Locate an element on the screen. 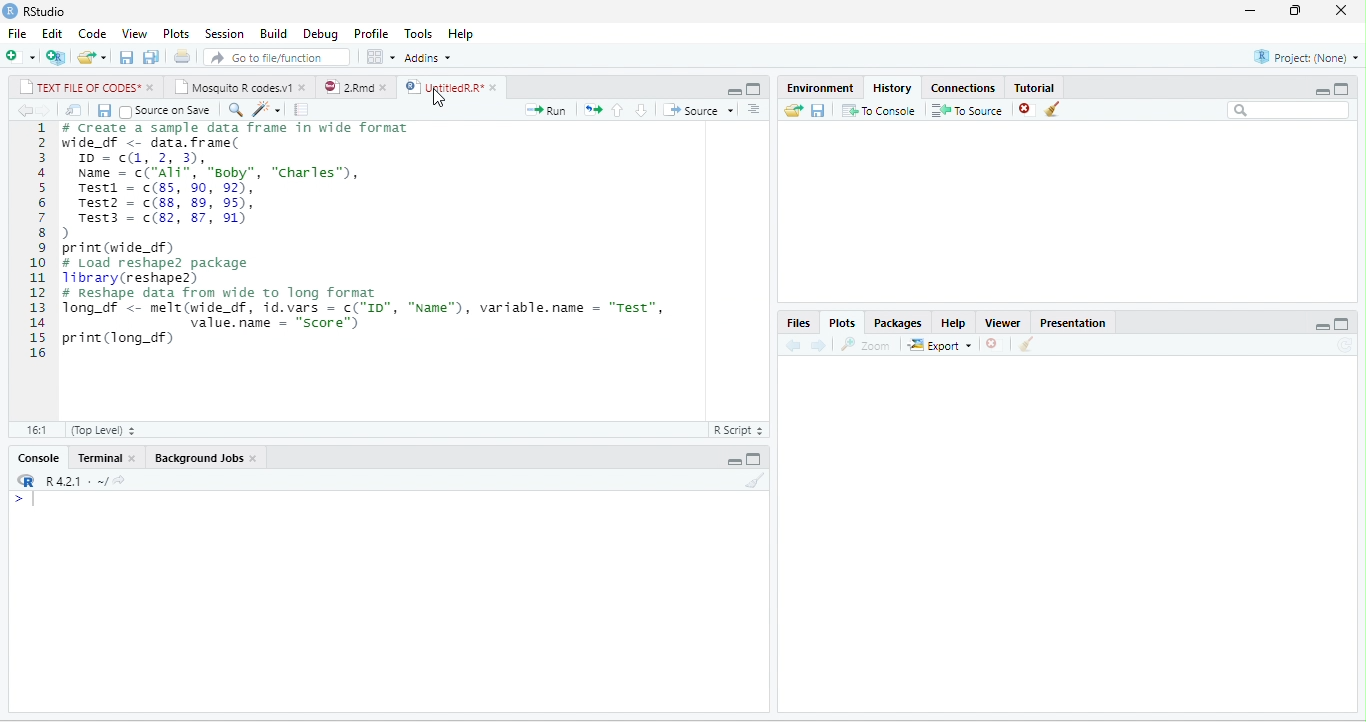 The height and width of the screenshot is (722, 1366). Presentation is located at coordinates (1072, 323).